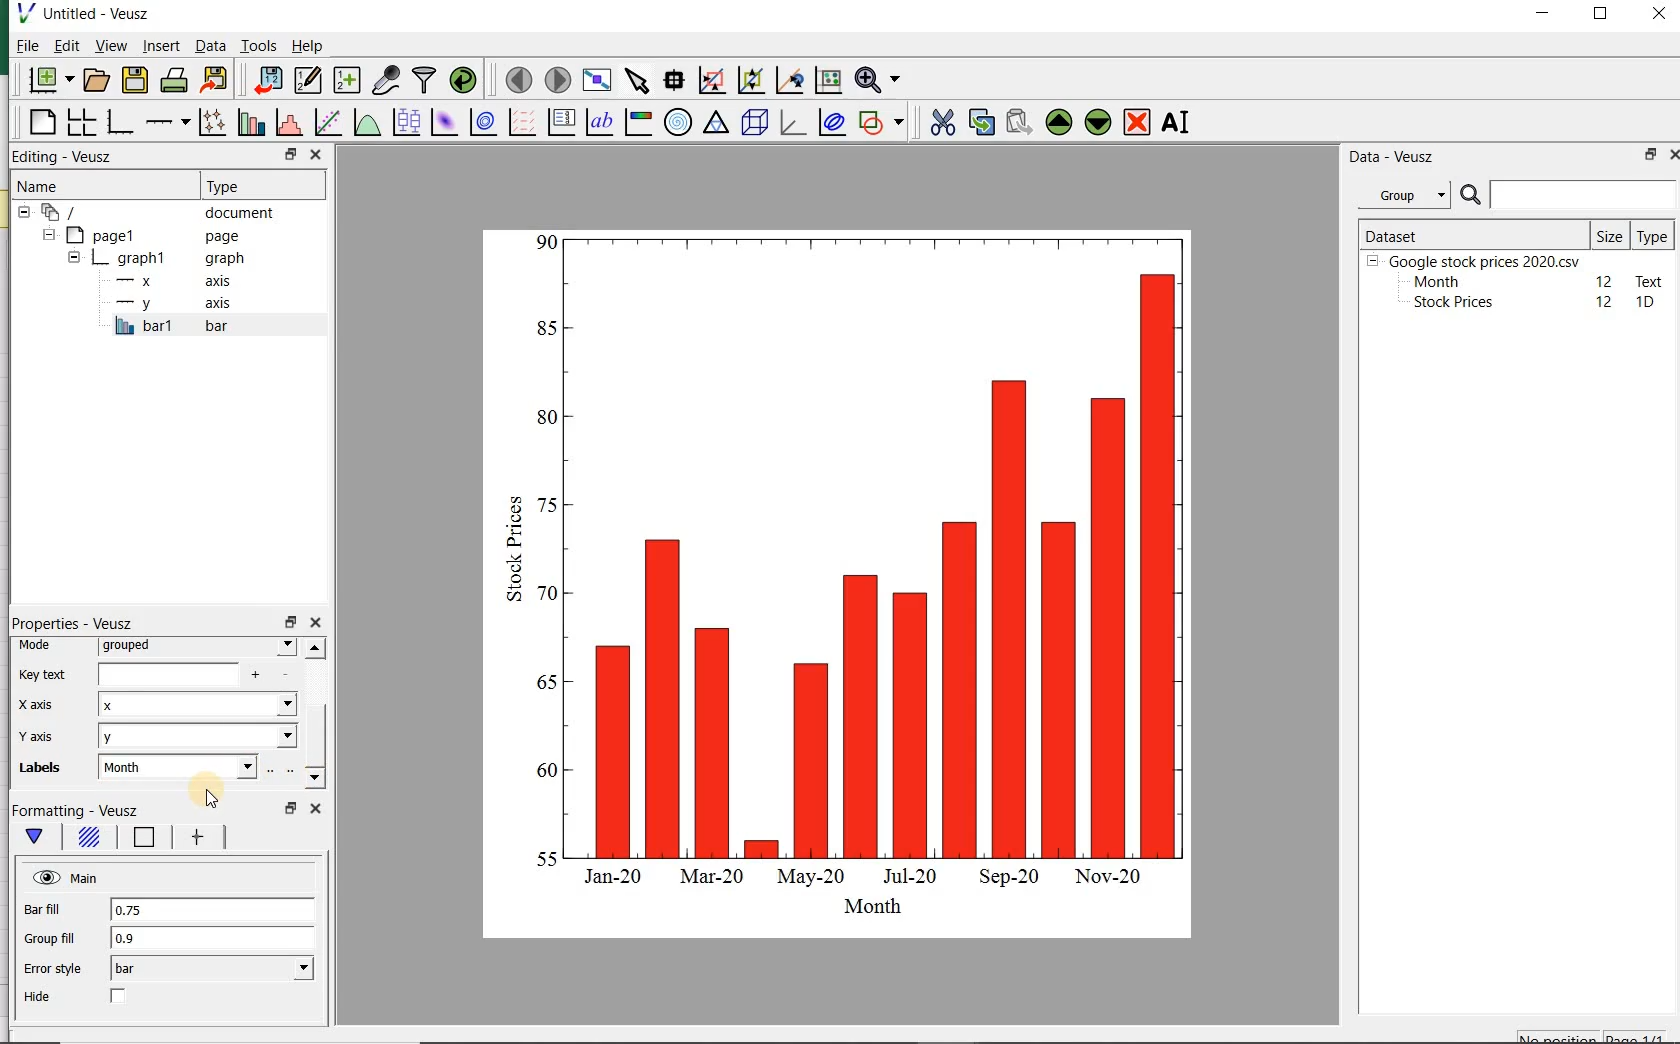  I want to click on ternary graph, so click(715, 124).